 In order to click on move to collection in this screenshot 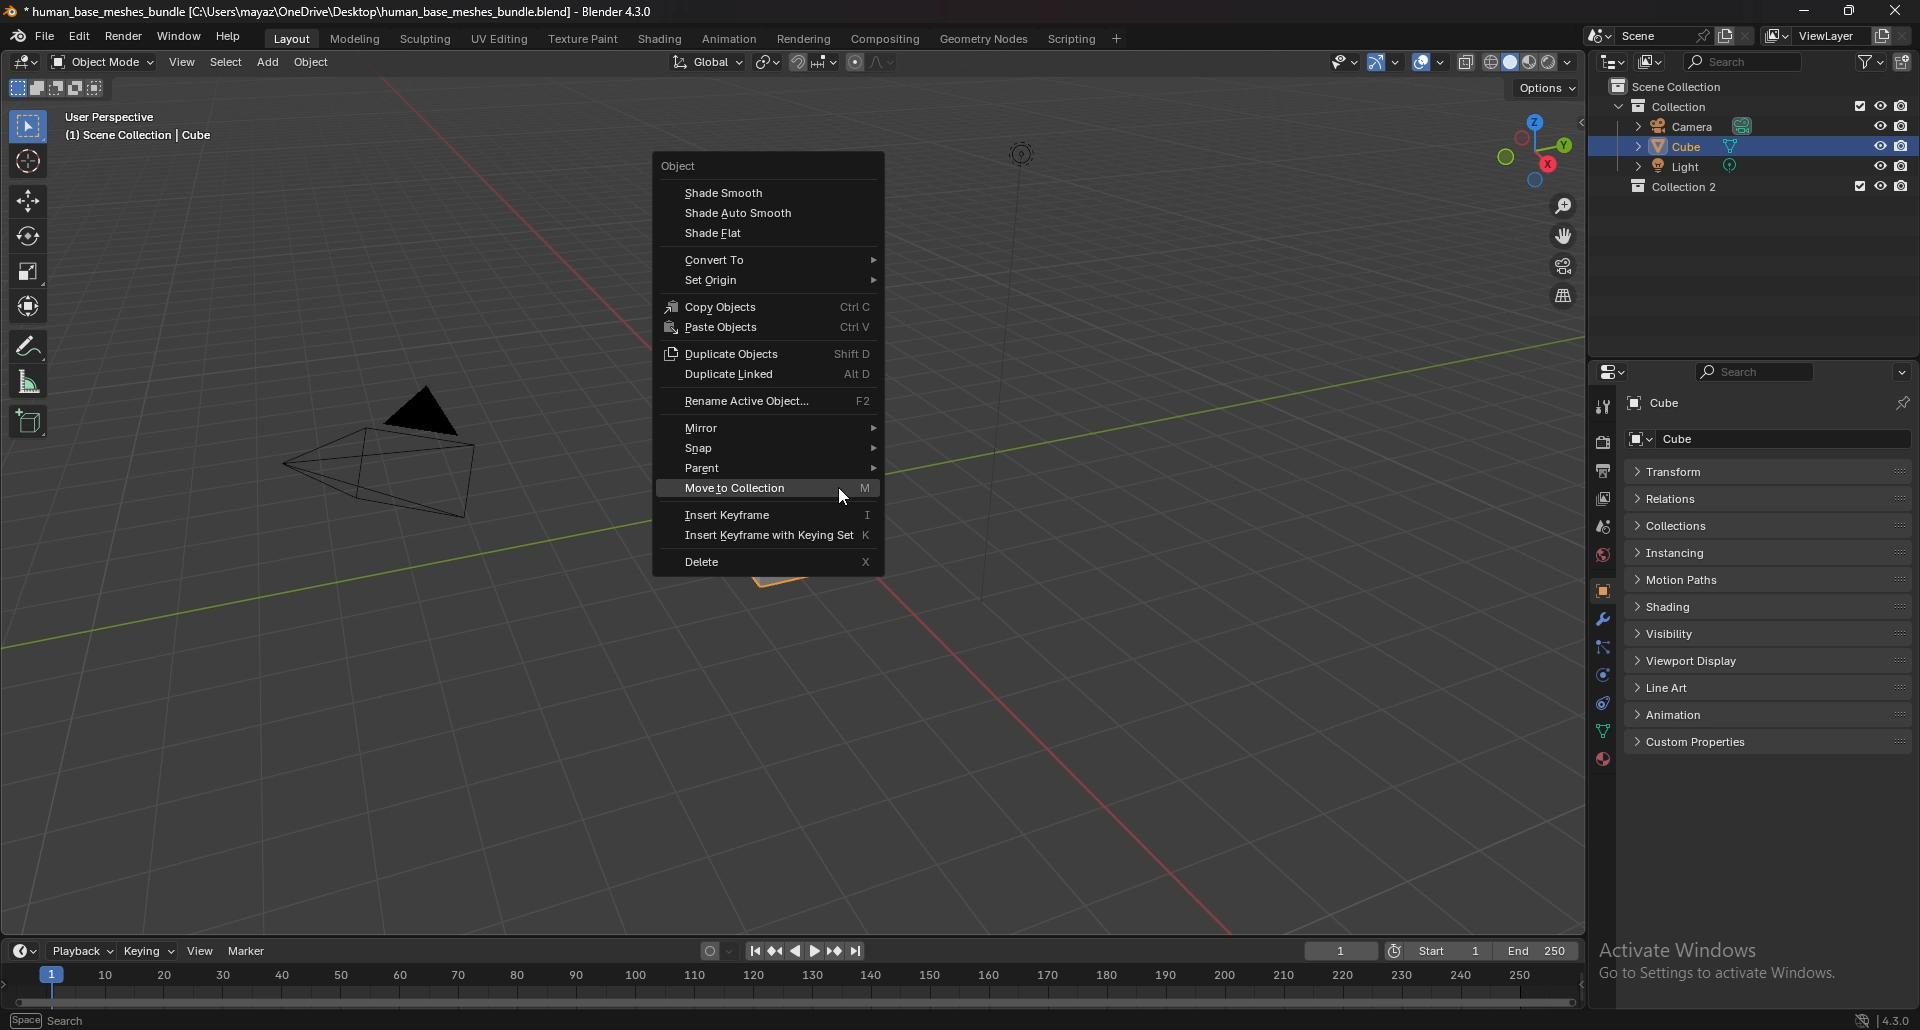, I will do `click(773, 487)`.